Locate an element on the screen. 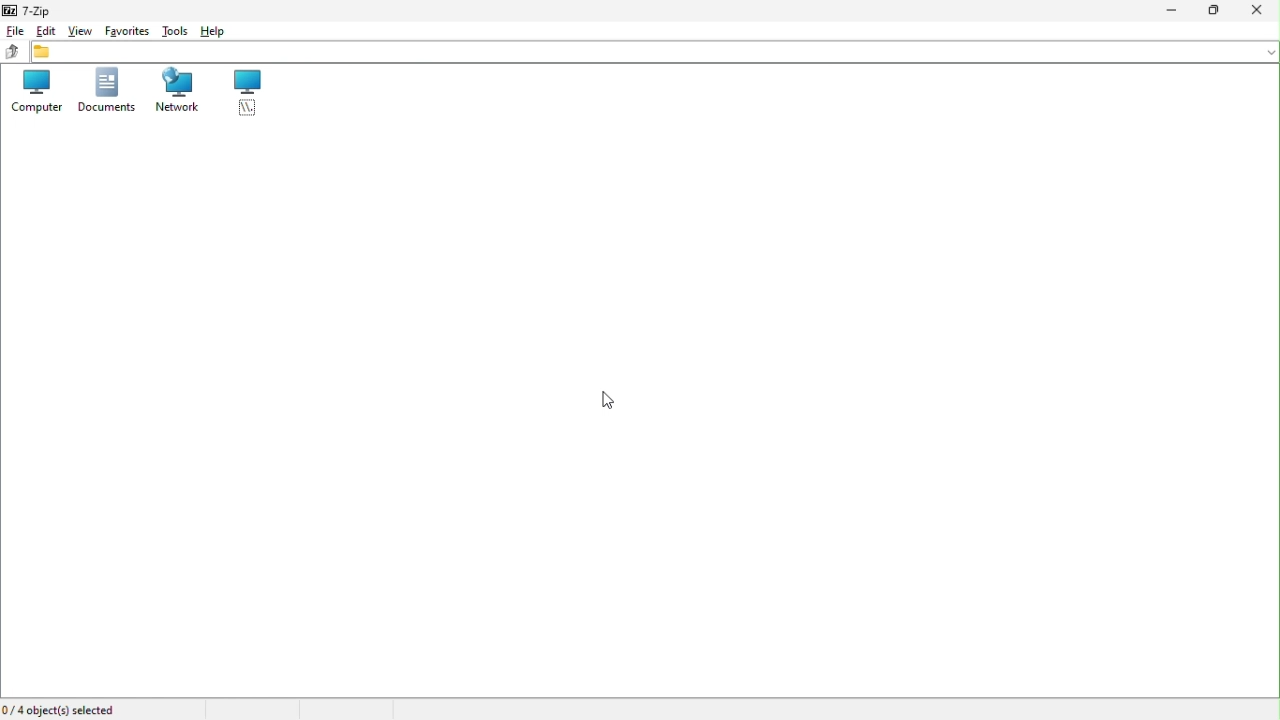 The image size is (1280, 720). Minimise is located at coordinates (1164, 12).